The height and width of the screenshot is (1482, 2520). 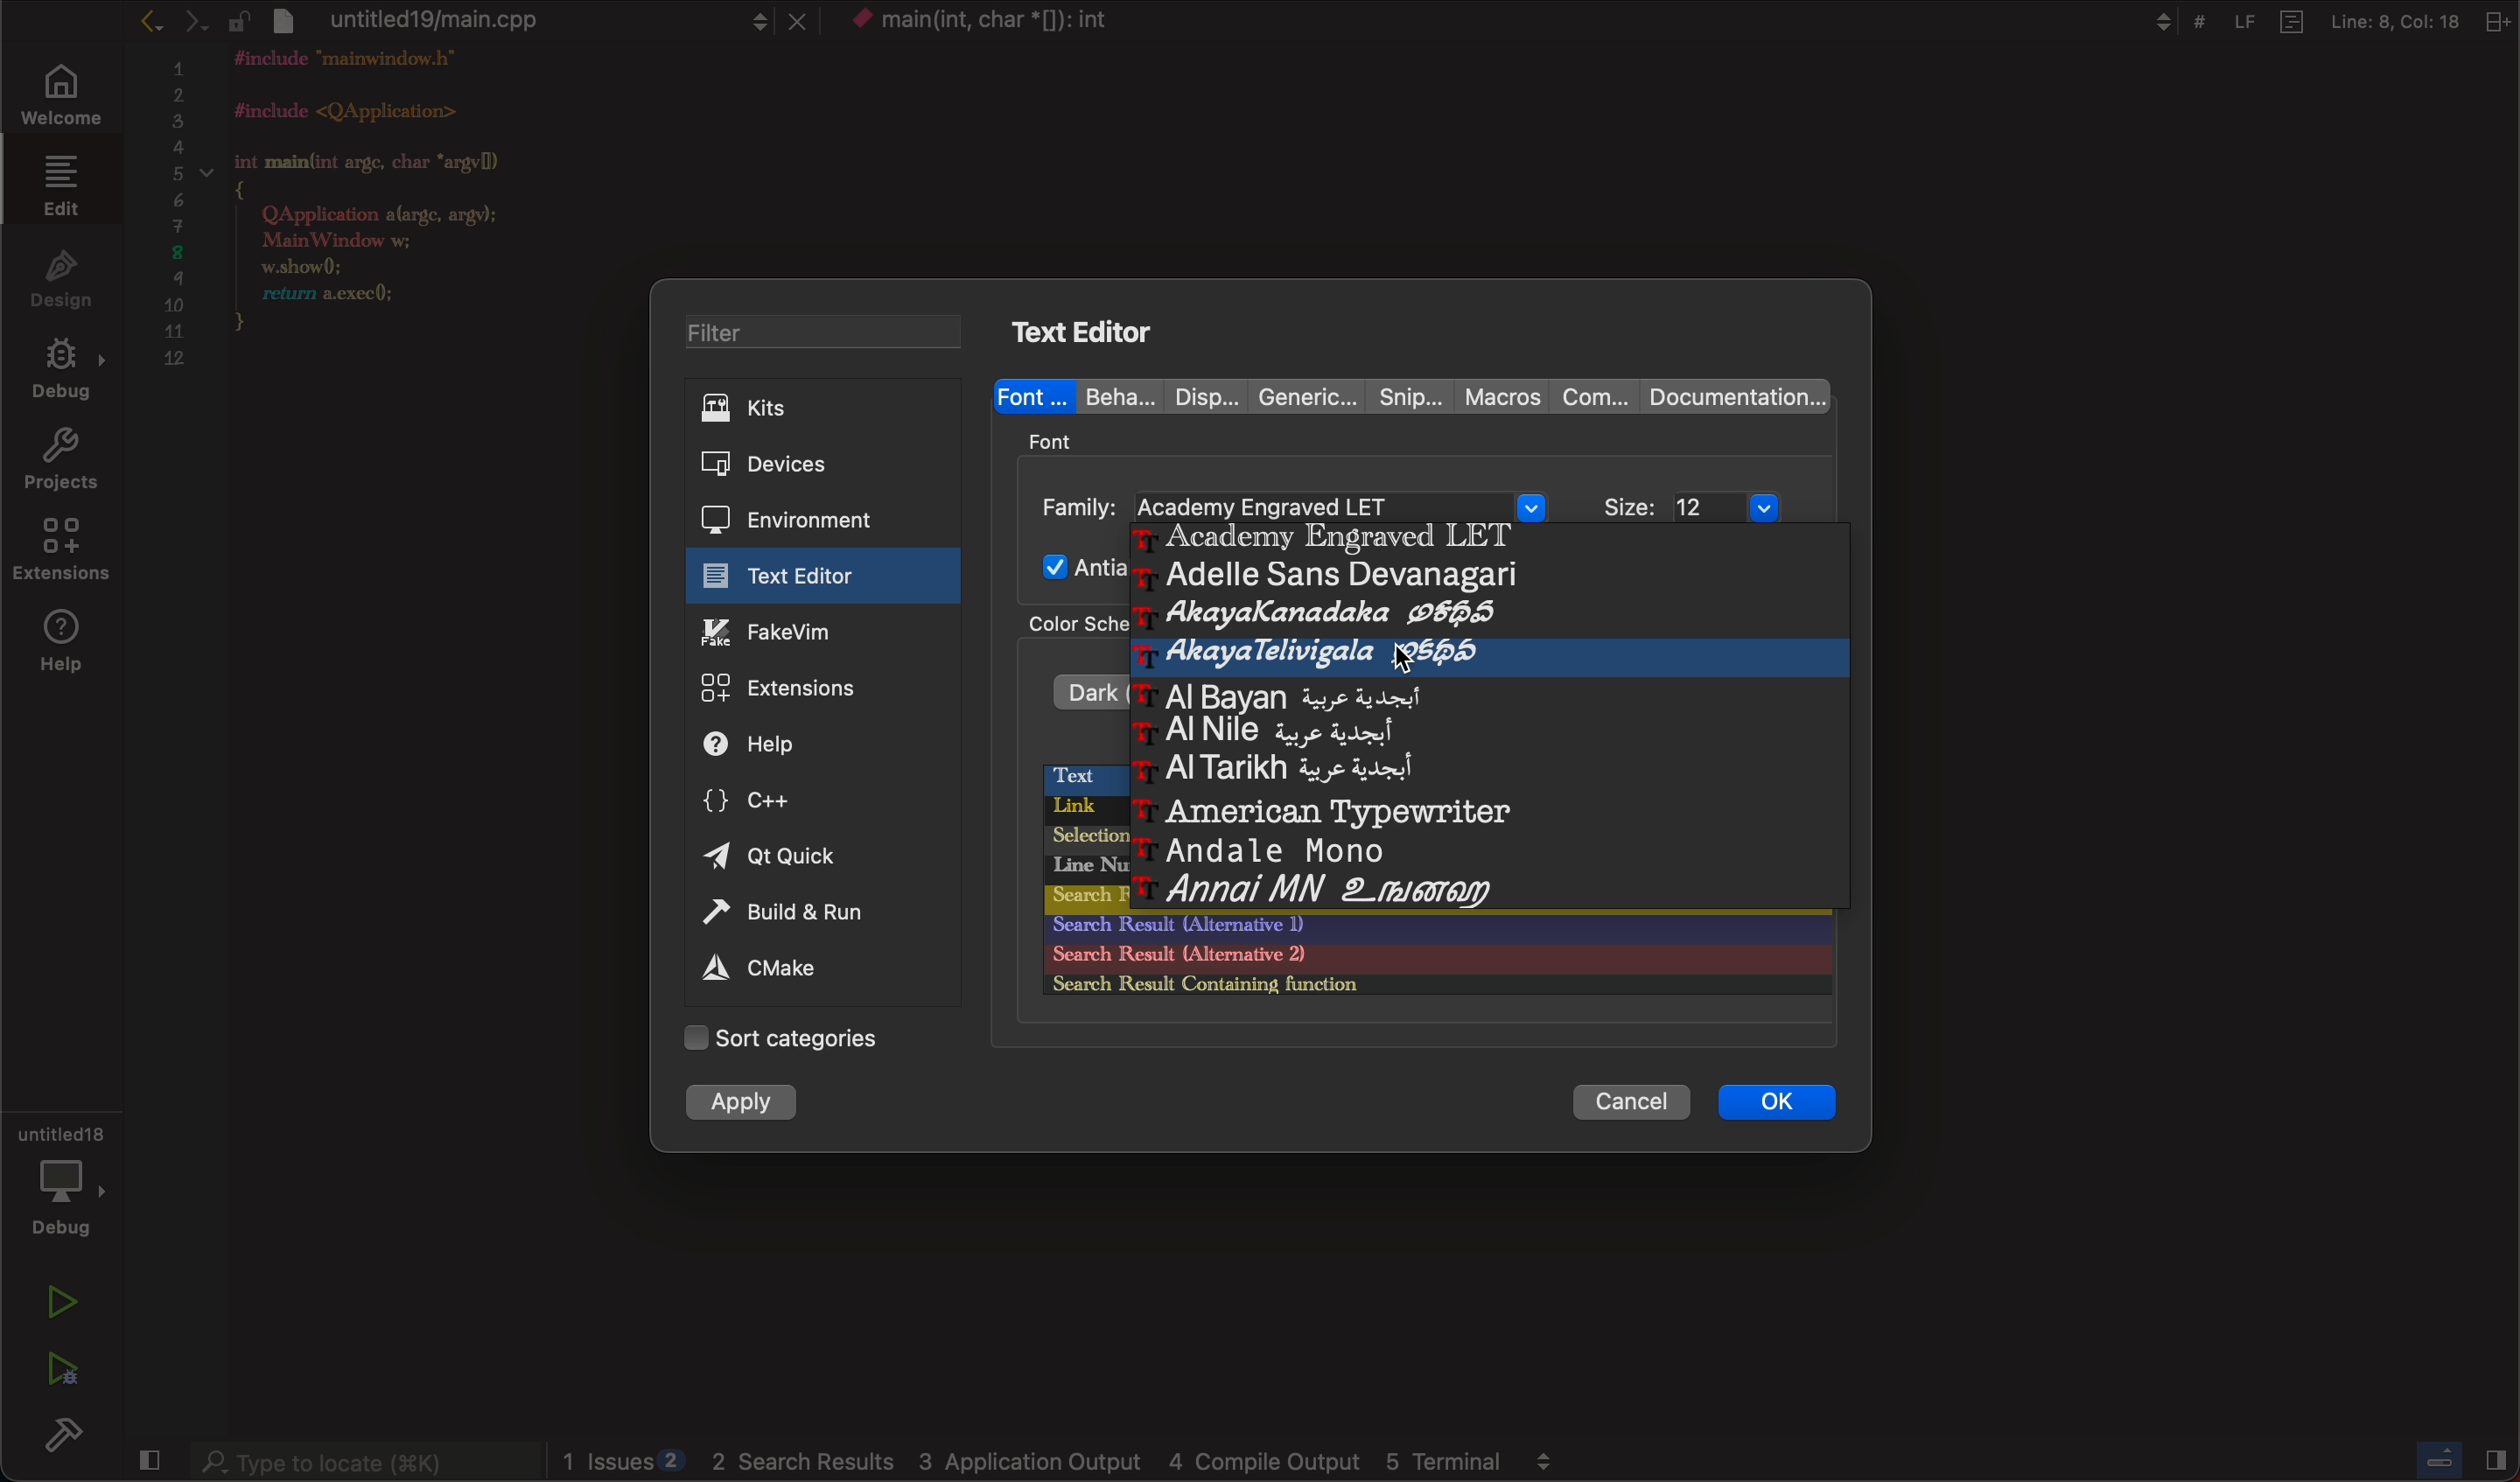 I want to click on fakevim, so click(x=814, y=632).